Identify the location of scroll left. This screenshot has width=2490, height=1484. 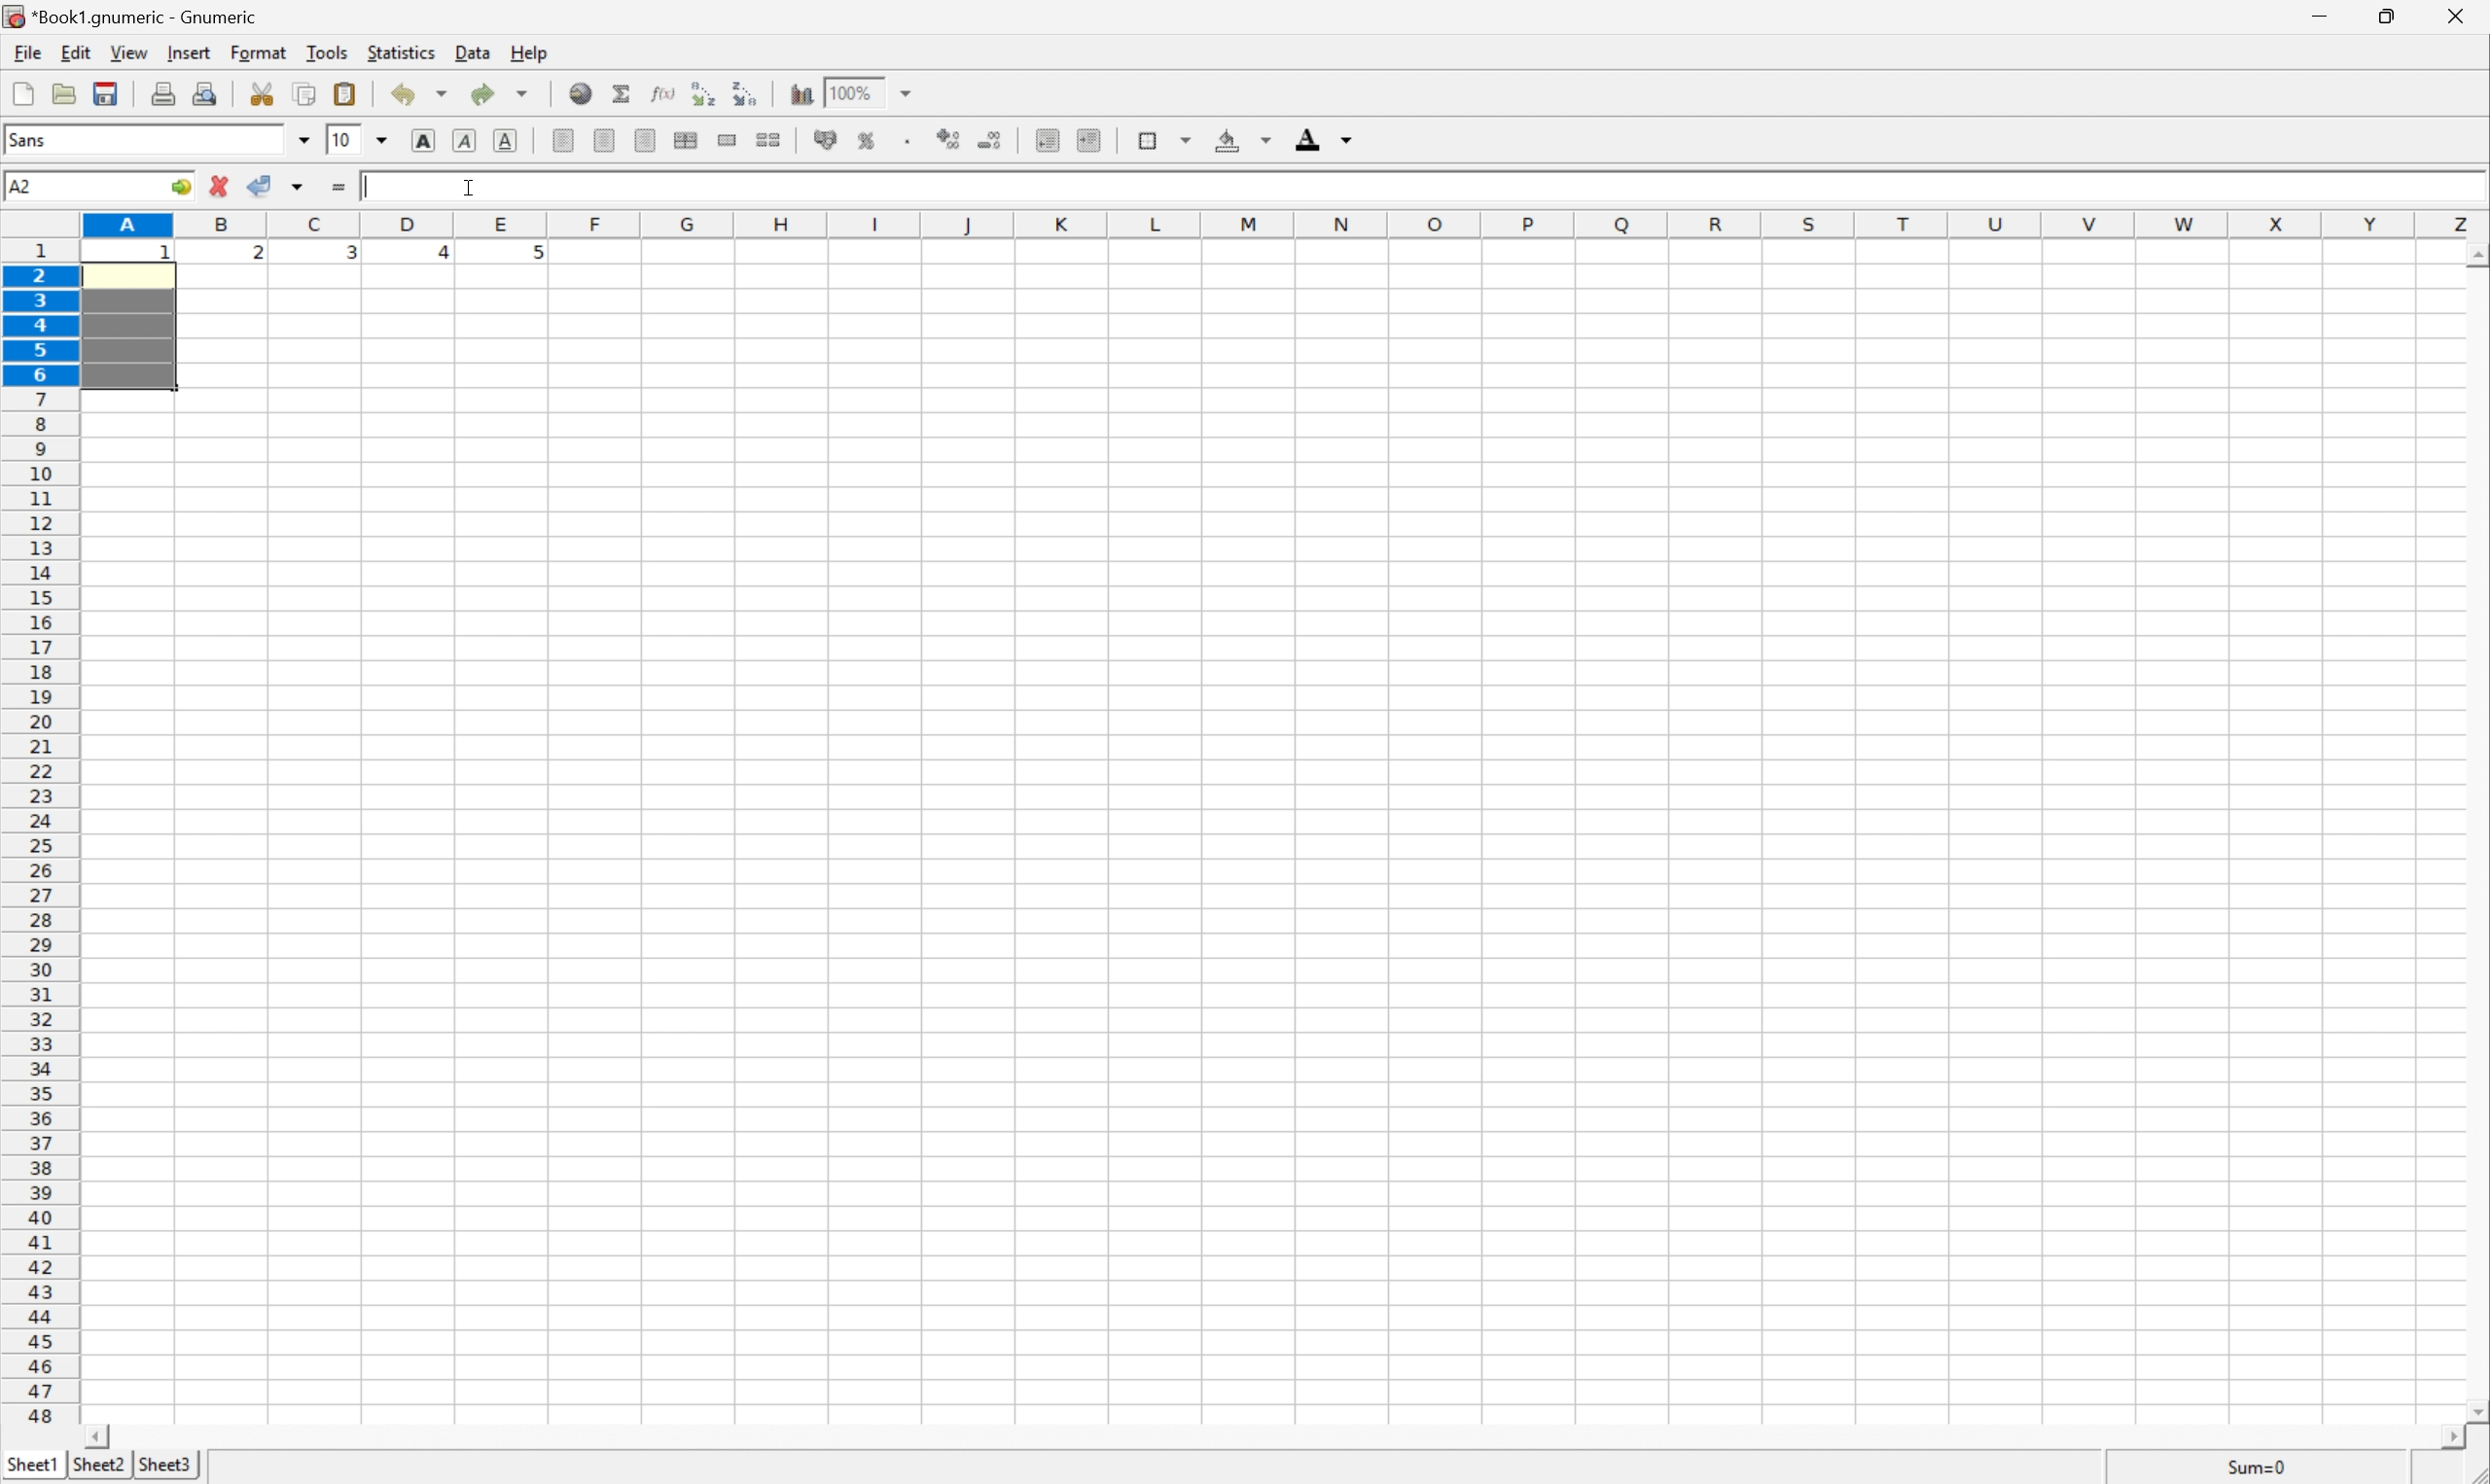
(103, 1437).